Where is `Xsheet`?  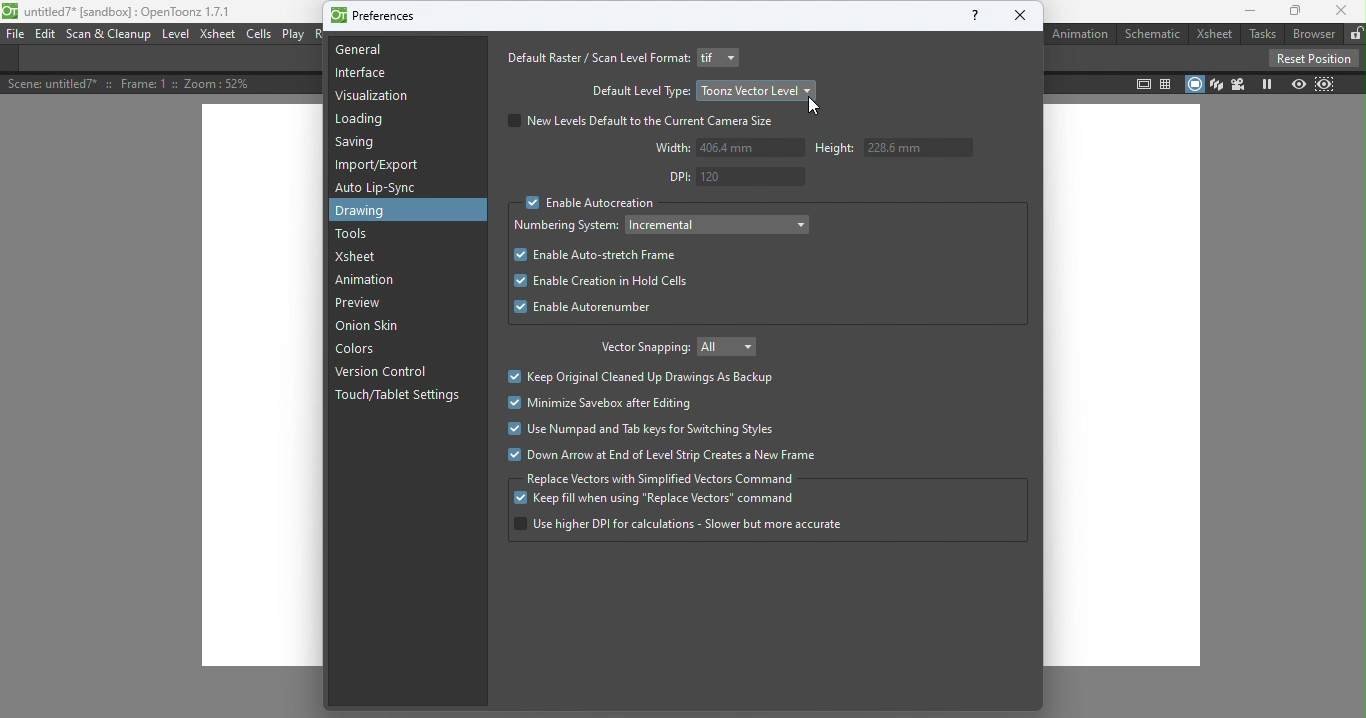
Xsheet is located at coordinates (365, 256).